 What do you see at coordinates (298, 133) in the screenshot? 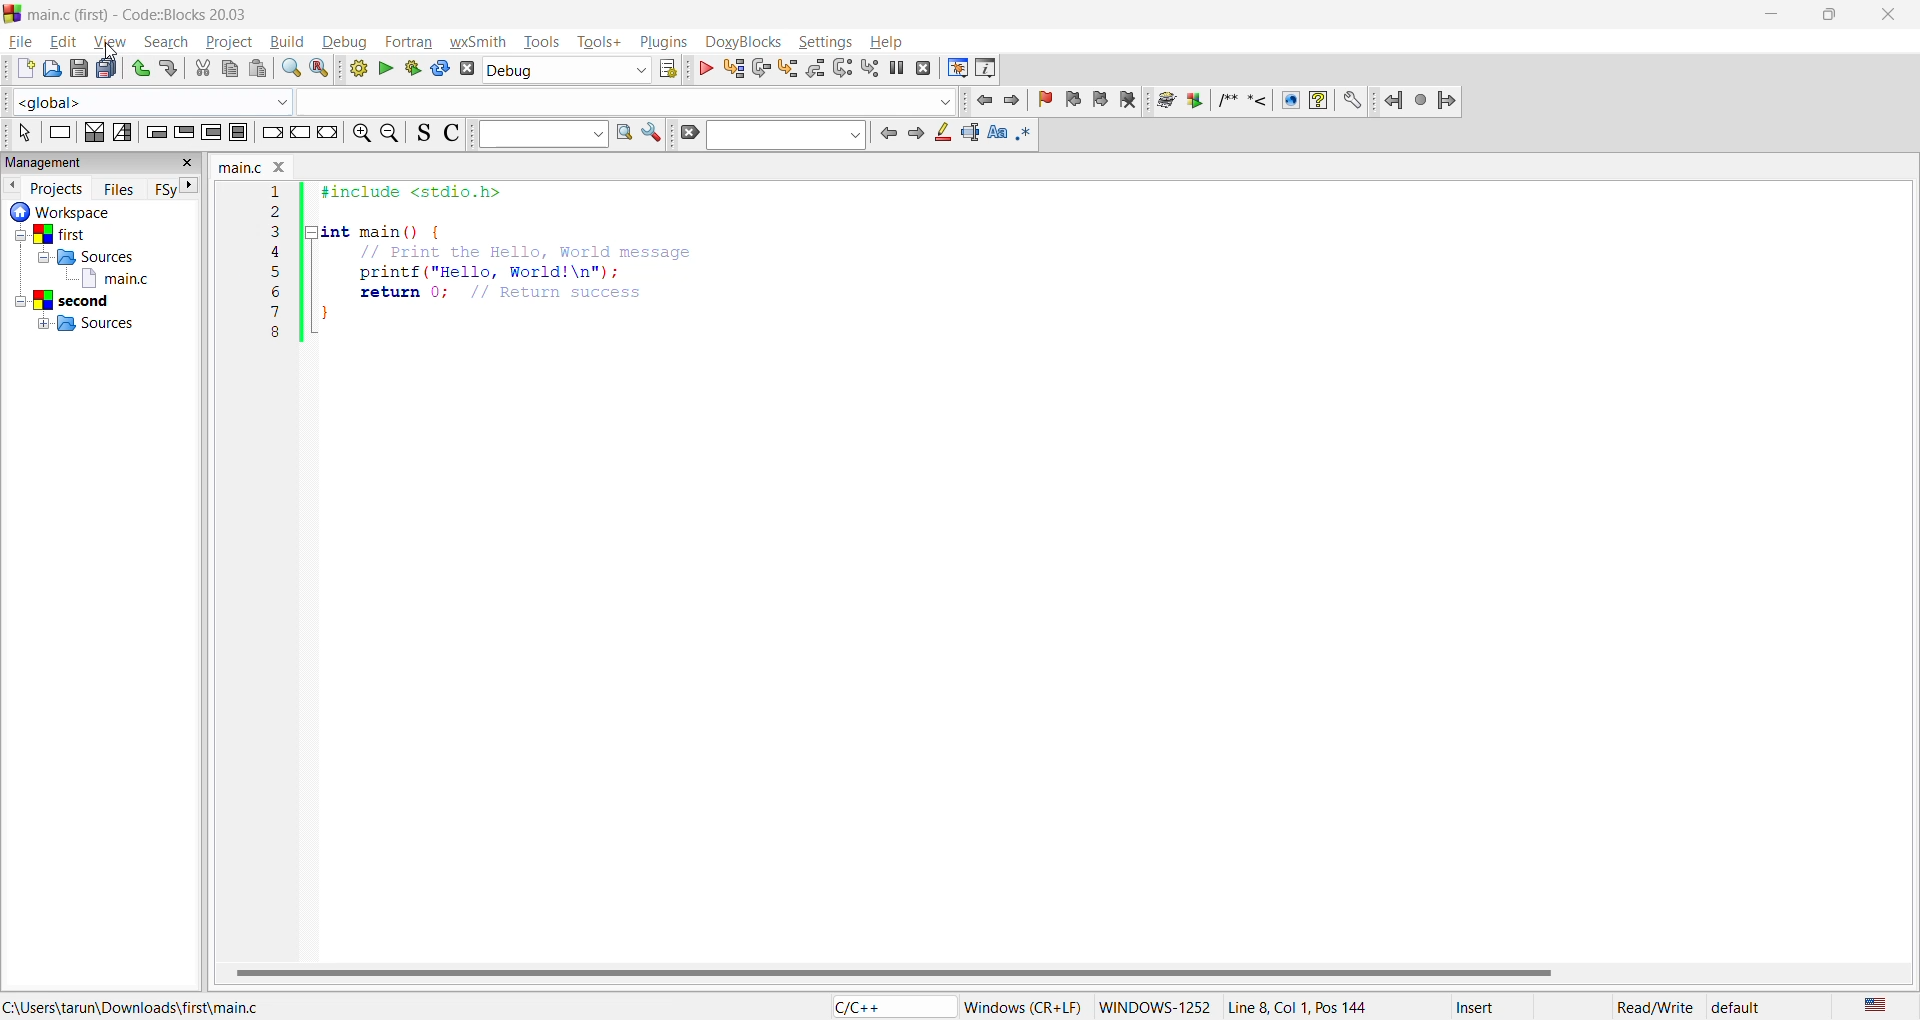
I see `continue instruction` at bounding box center [298, 133].